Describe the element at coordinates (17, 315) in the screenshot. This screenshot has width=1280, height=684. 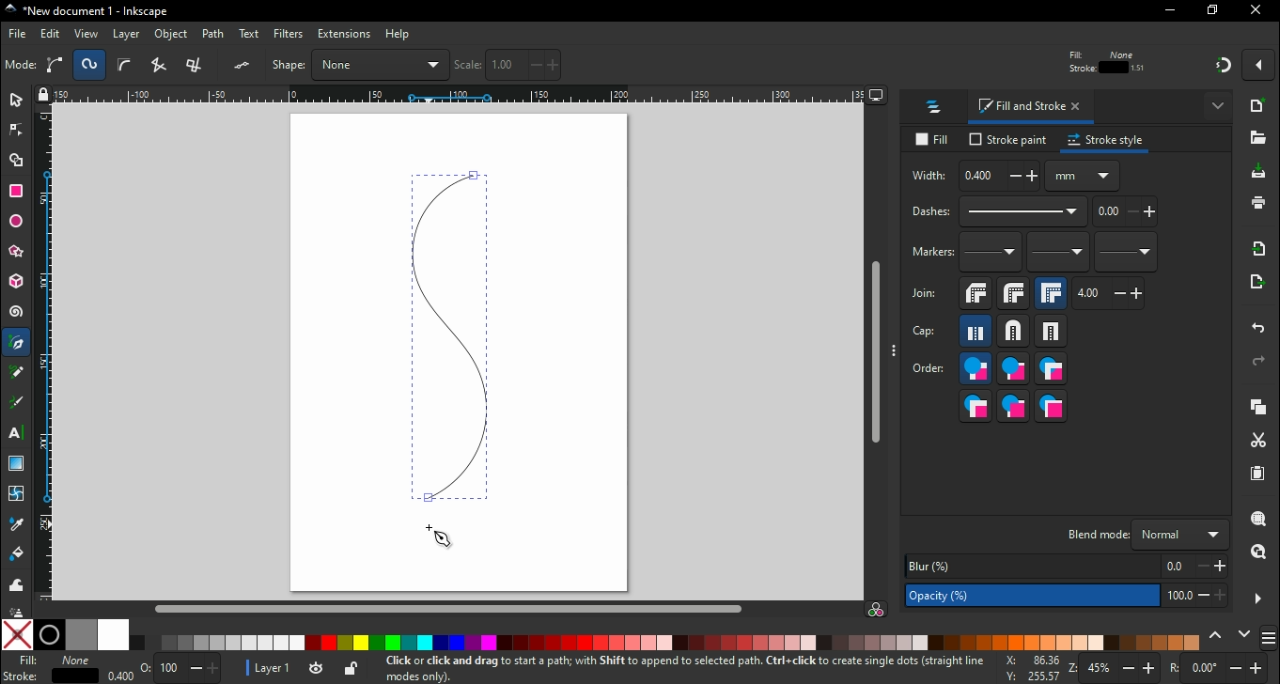
I see `spiral tool` at that location.